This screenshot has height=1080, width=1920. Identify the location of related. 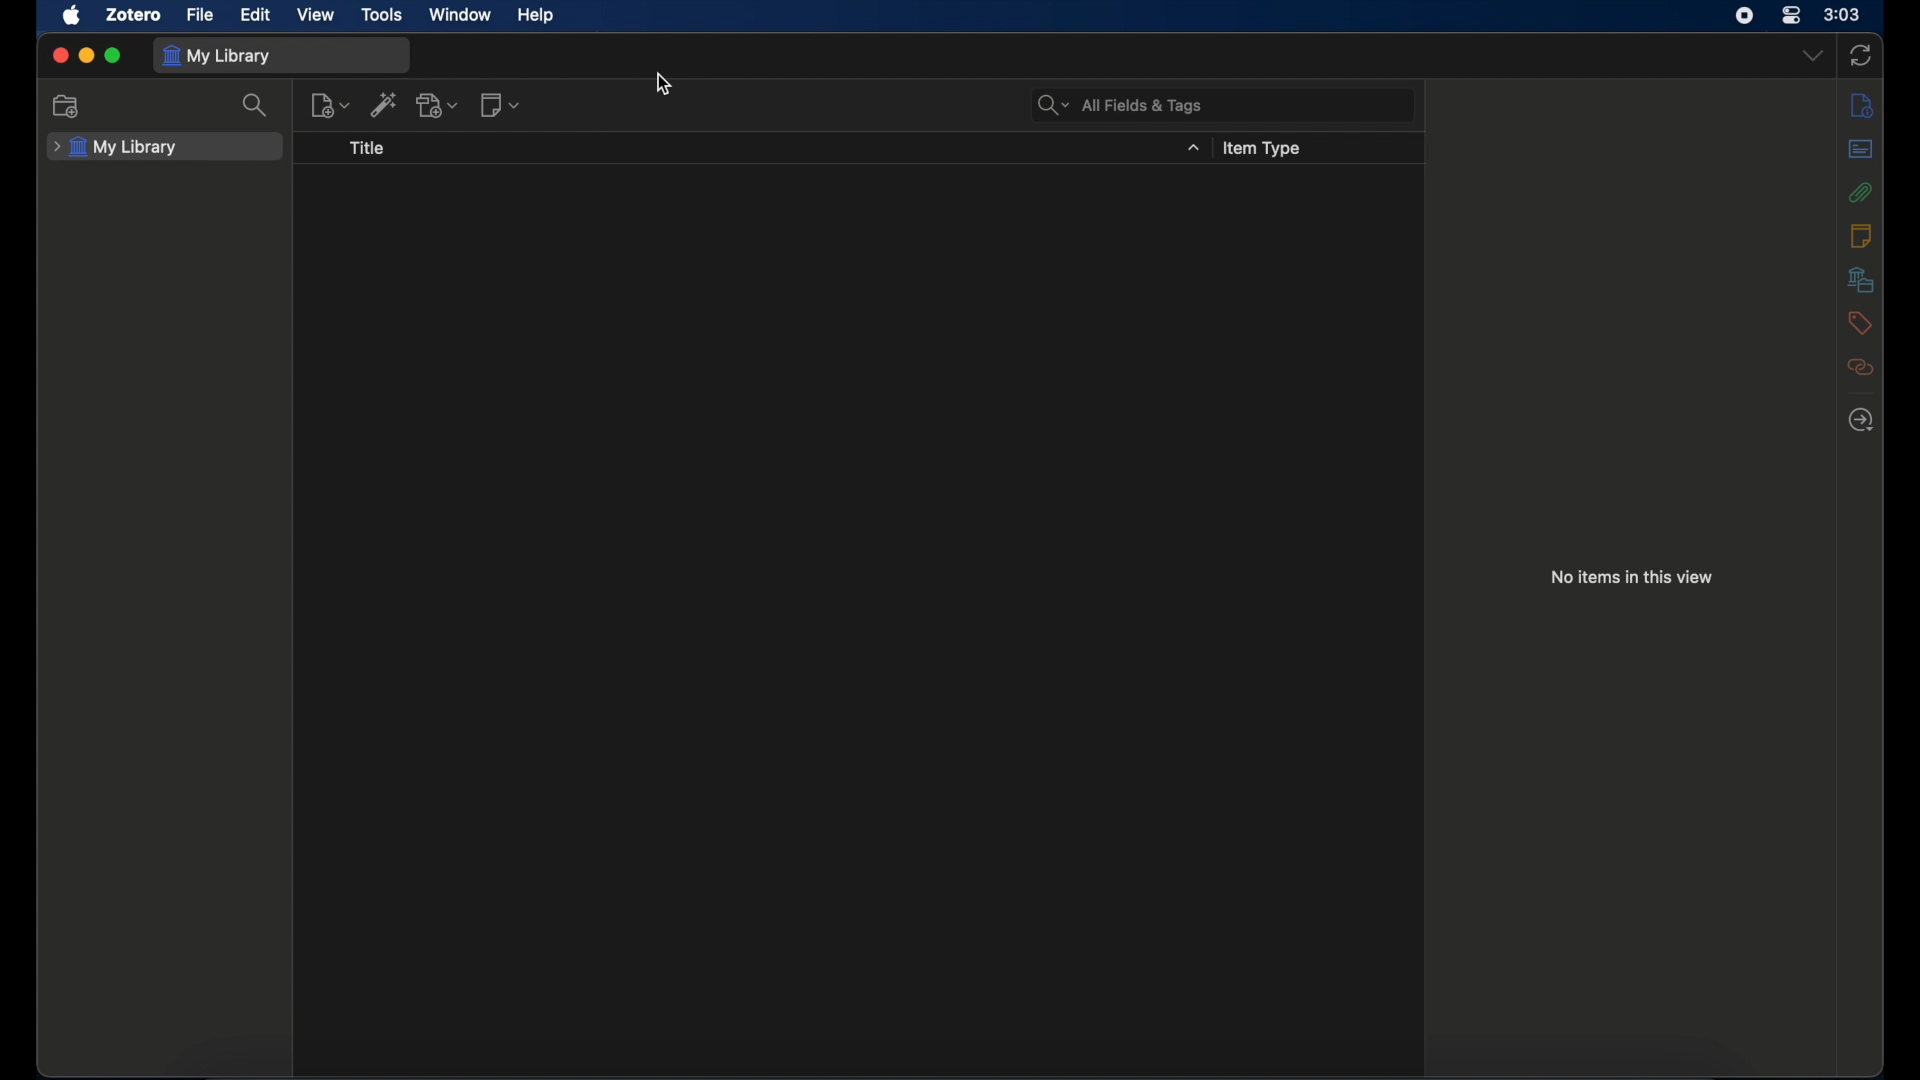
(1861, 367).